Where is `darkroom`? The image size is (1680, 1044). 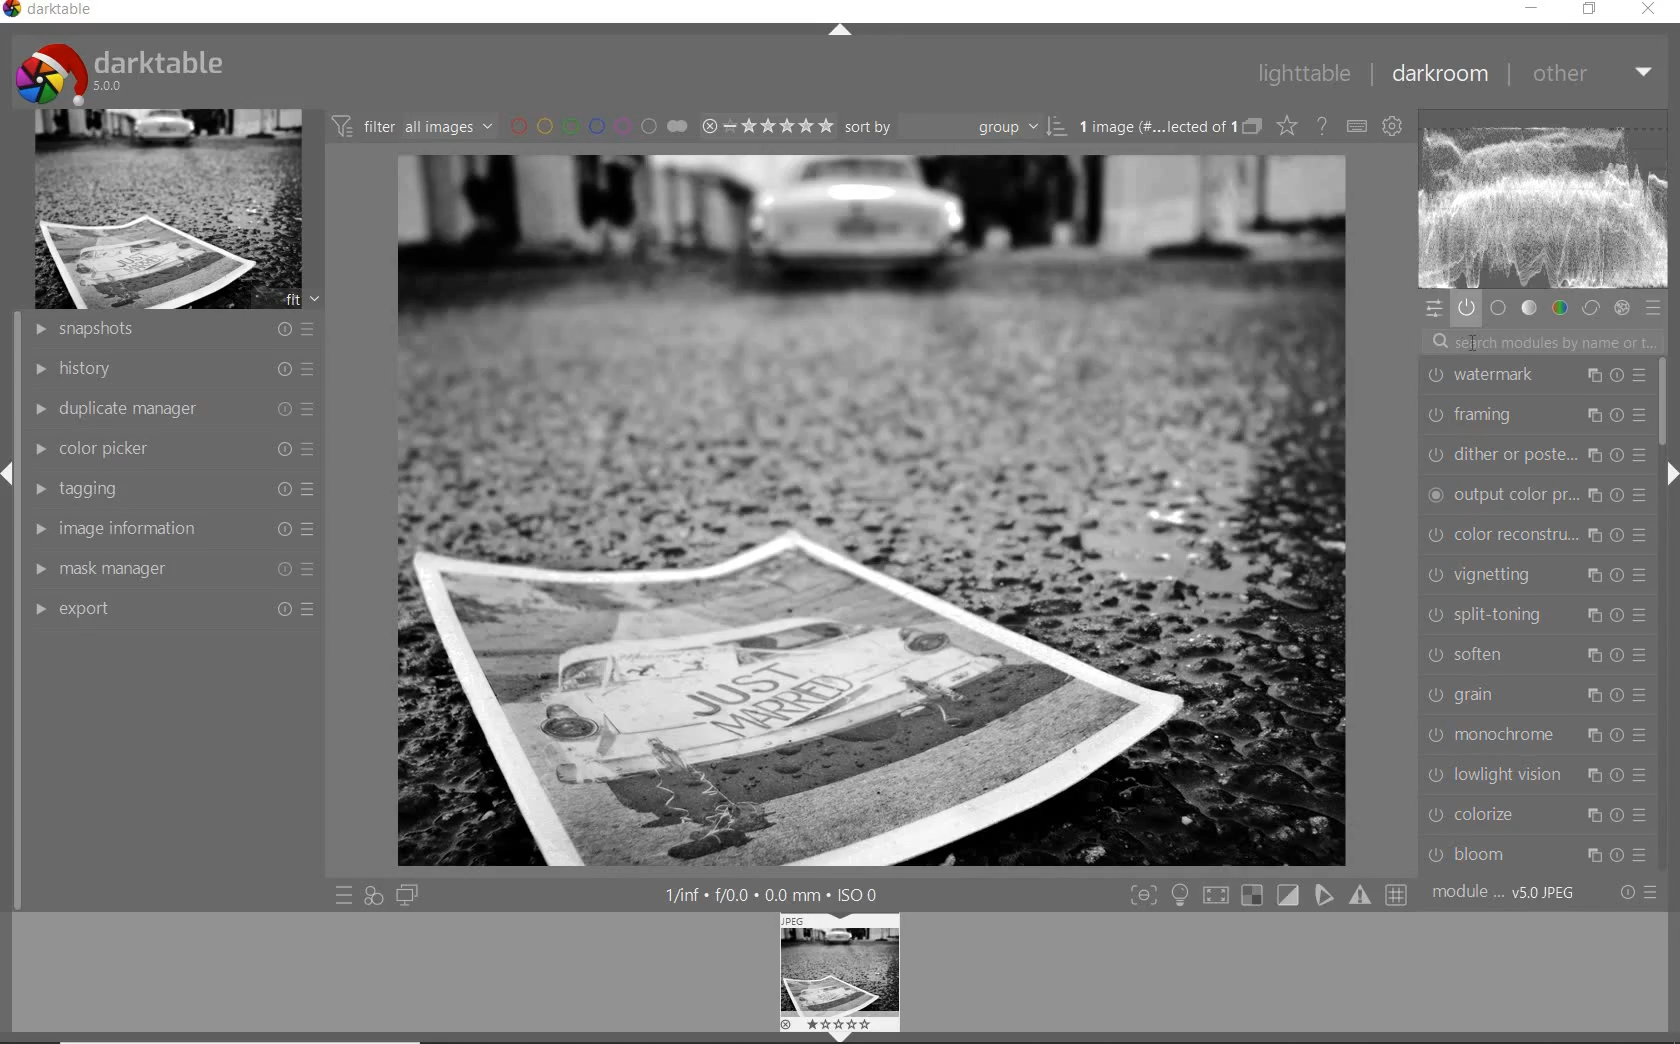
darkroom is located at coordinates (1438, 71).